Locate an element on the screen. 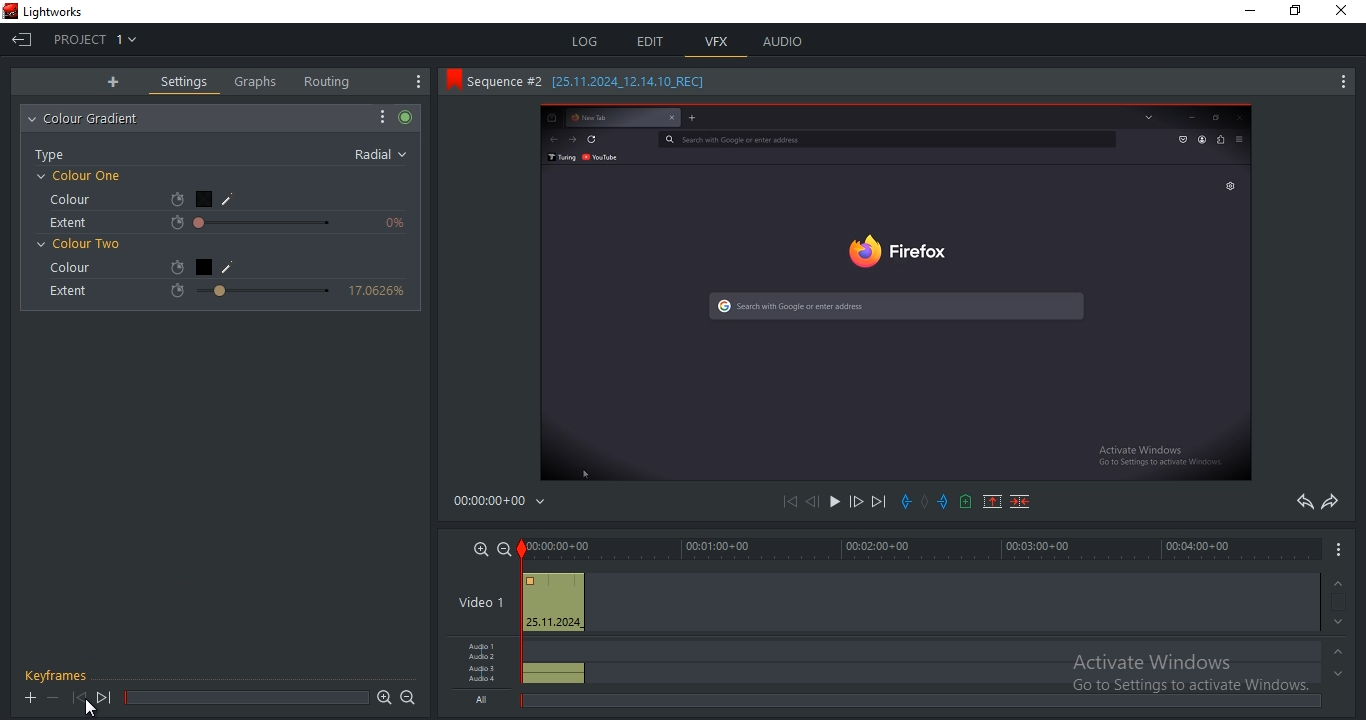 Image resolution: width=1366 pixels, height=720 pixels. greyed out down arrow is located at coordinates (1342, 622).